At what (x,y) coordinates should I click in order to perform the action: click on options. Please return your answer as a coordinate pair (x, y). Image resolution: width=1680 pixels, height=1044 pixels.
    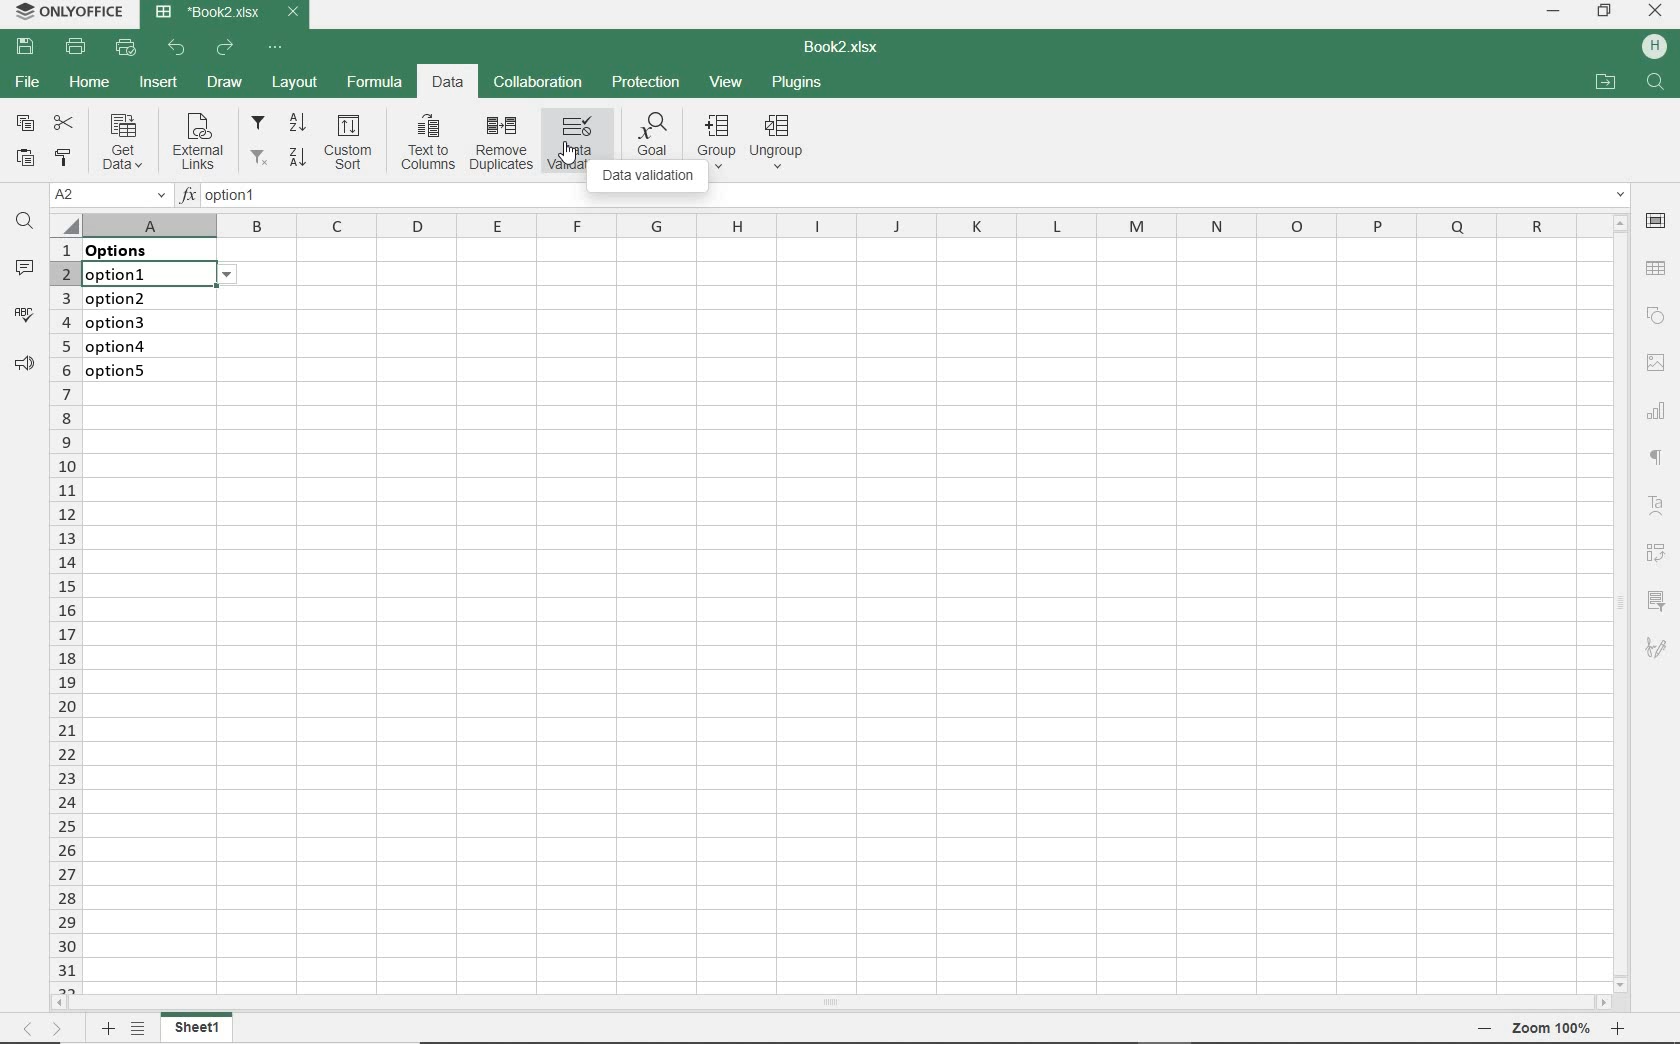
    Looking at the image, I should click on (233, 274).